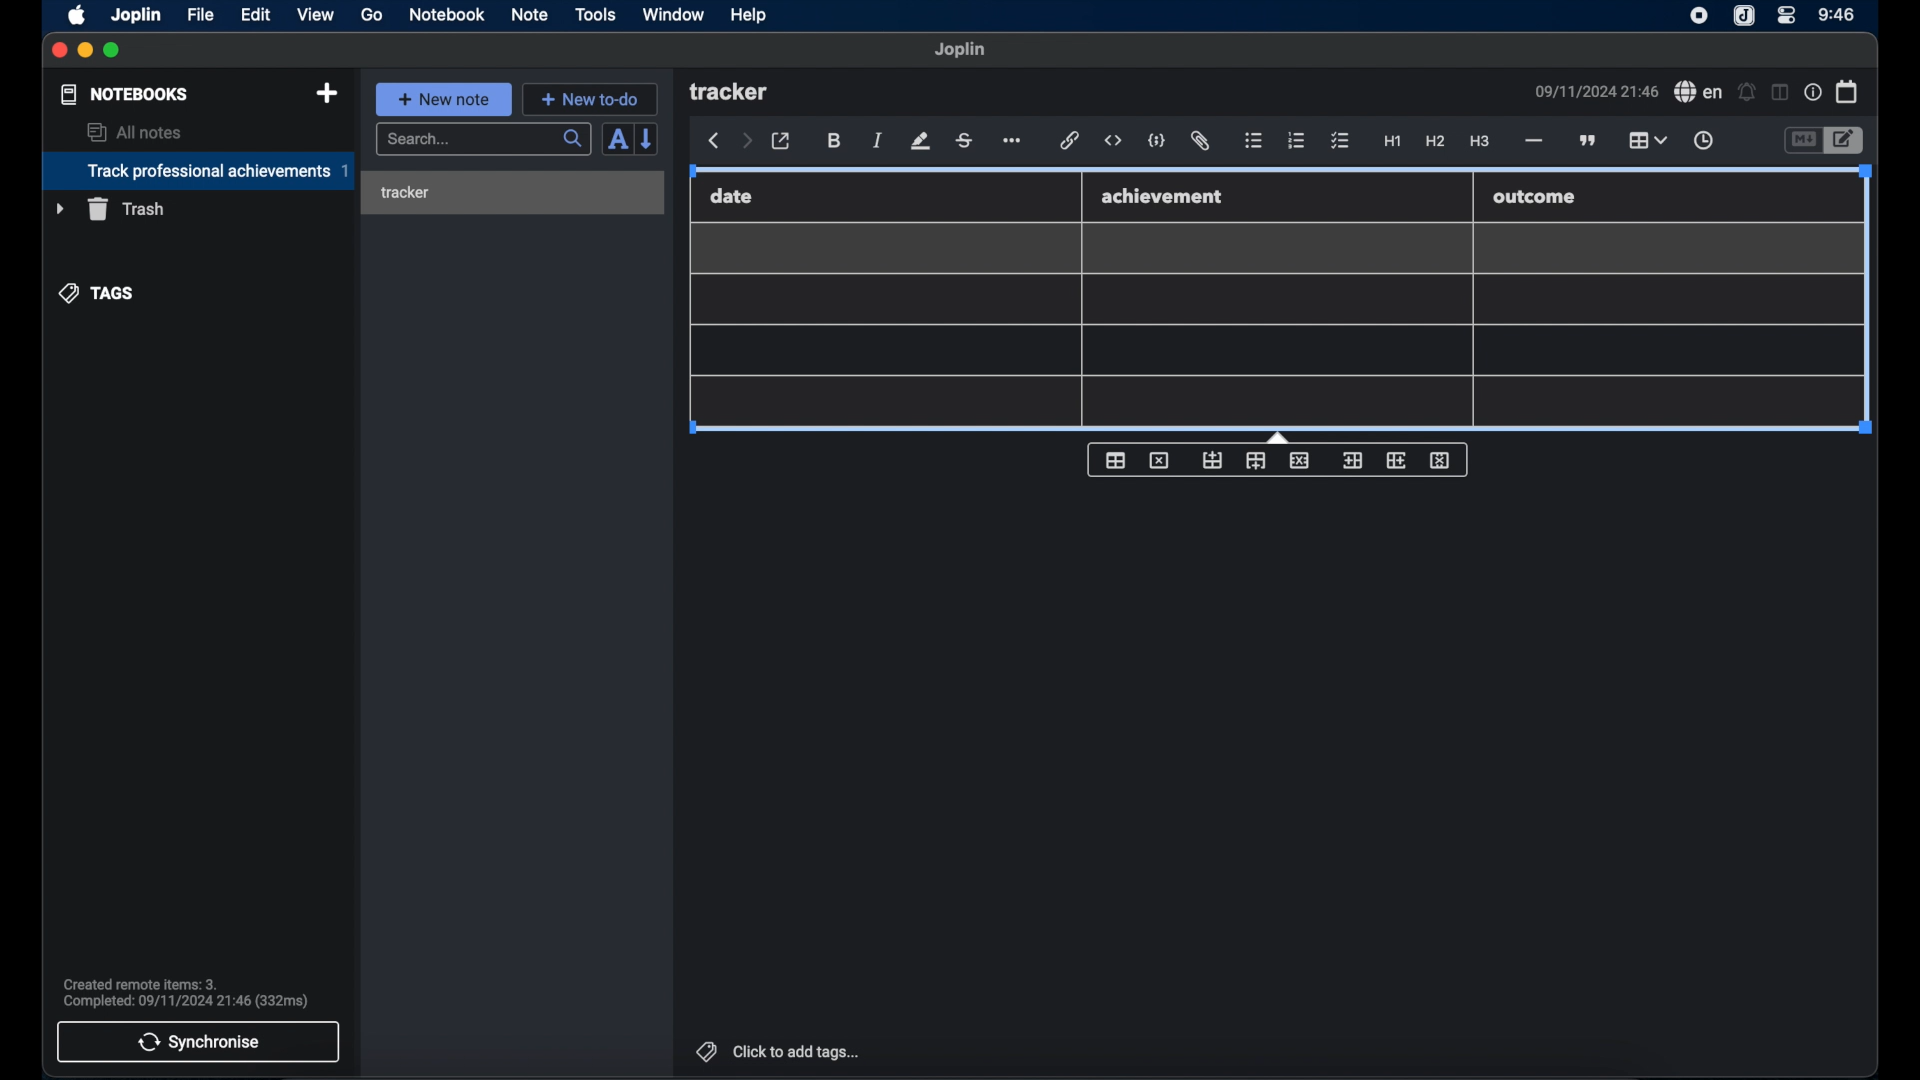 Image resolution: width=1920 pixels, height=1080 pixels. What do you see at coordinates (137, 14) in the screenshot?
I see `joplin` at bounding box center [137, 14].